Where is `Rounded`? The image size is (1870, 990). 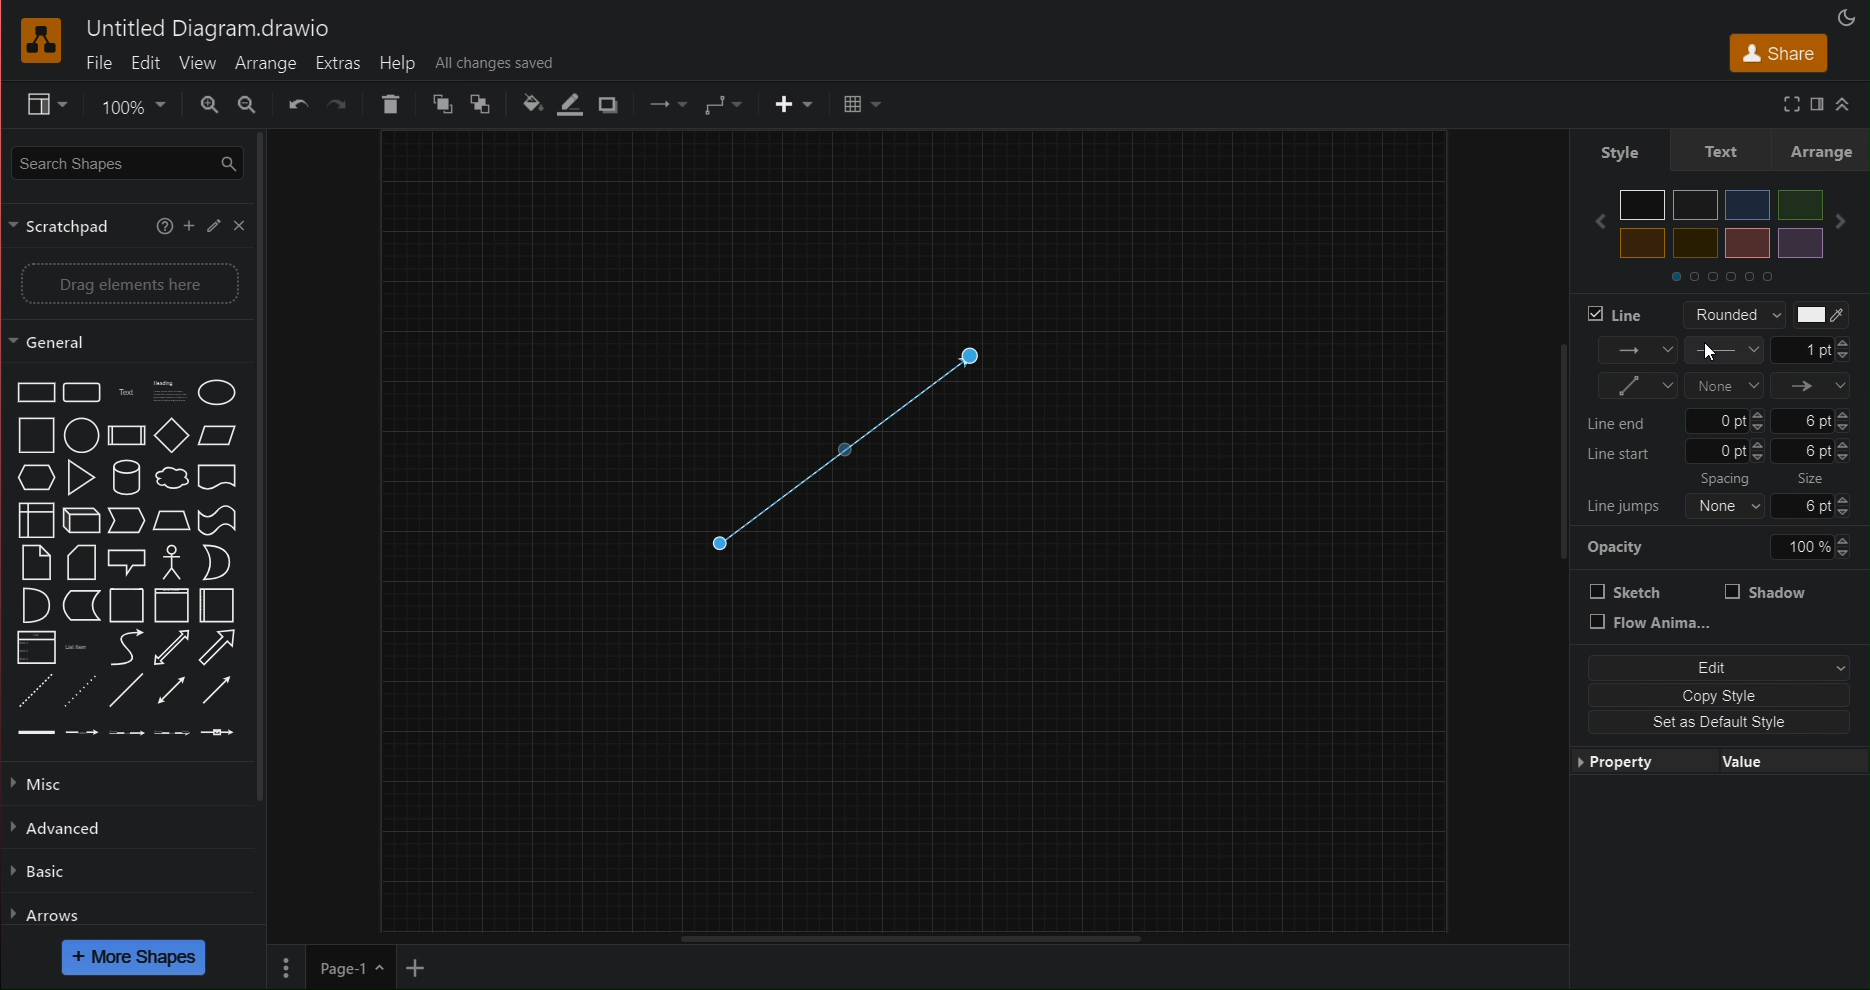
Rounded is located at coordinates (1726, 314).